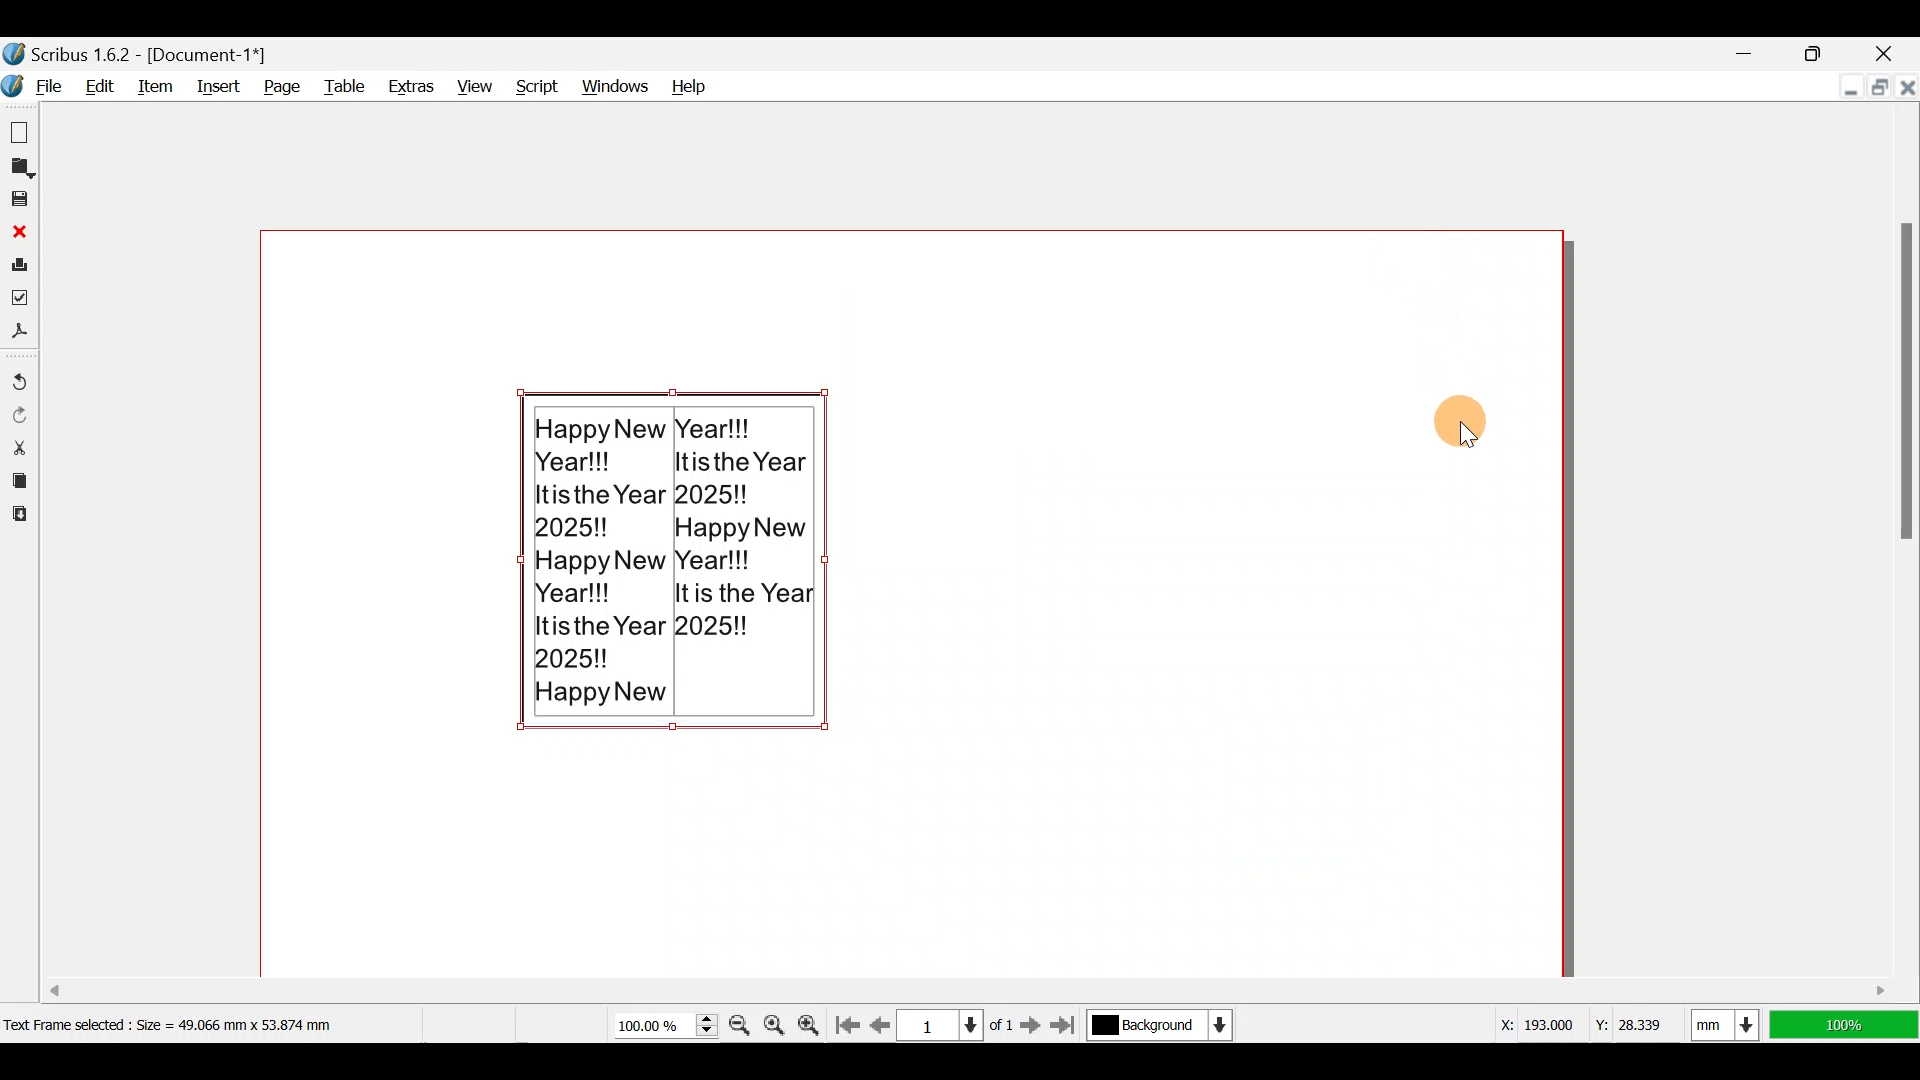 The image size is (1920, 1080). Describe the element at coordinates (737, 1025) in the screenshot. I see `Zoom out by the stepping value in tools preferences` at that location.